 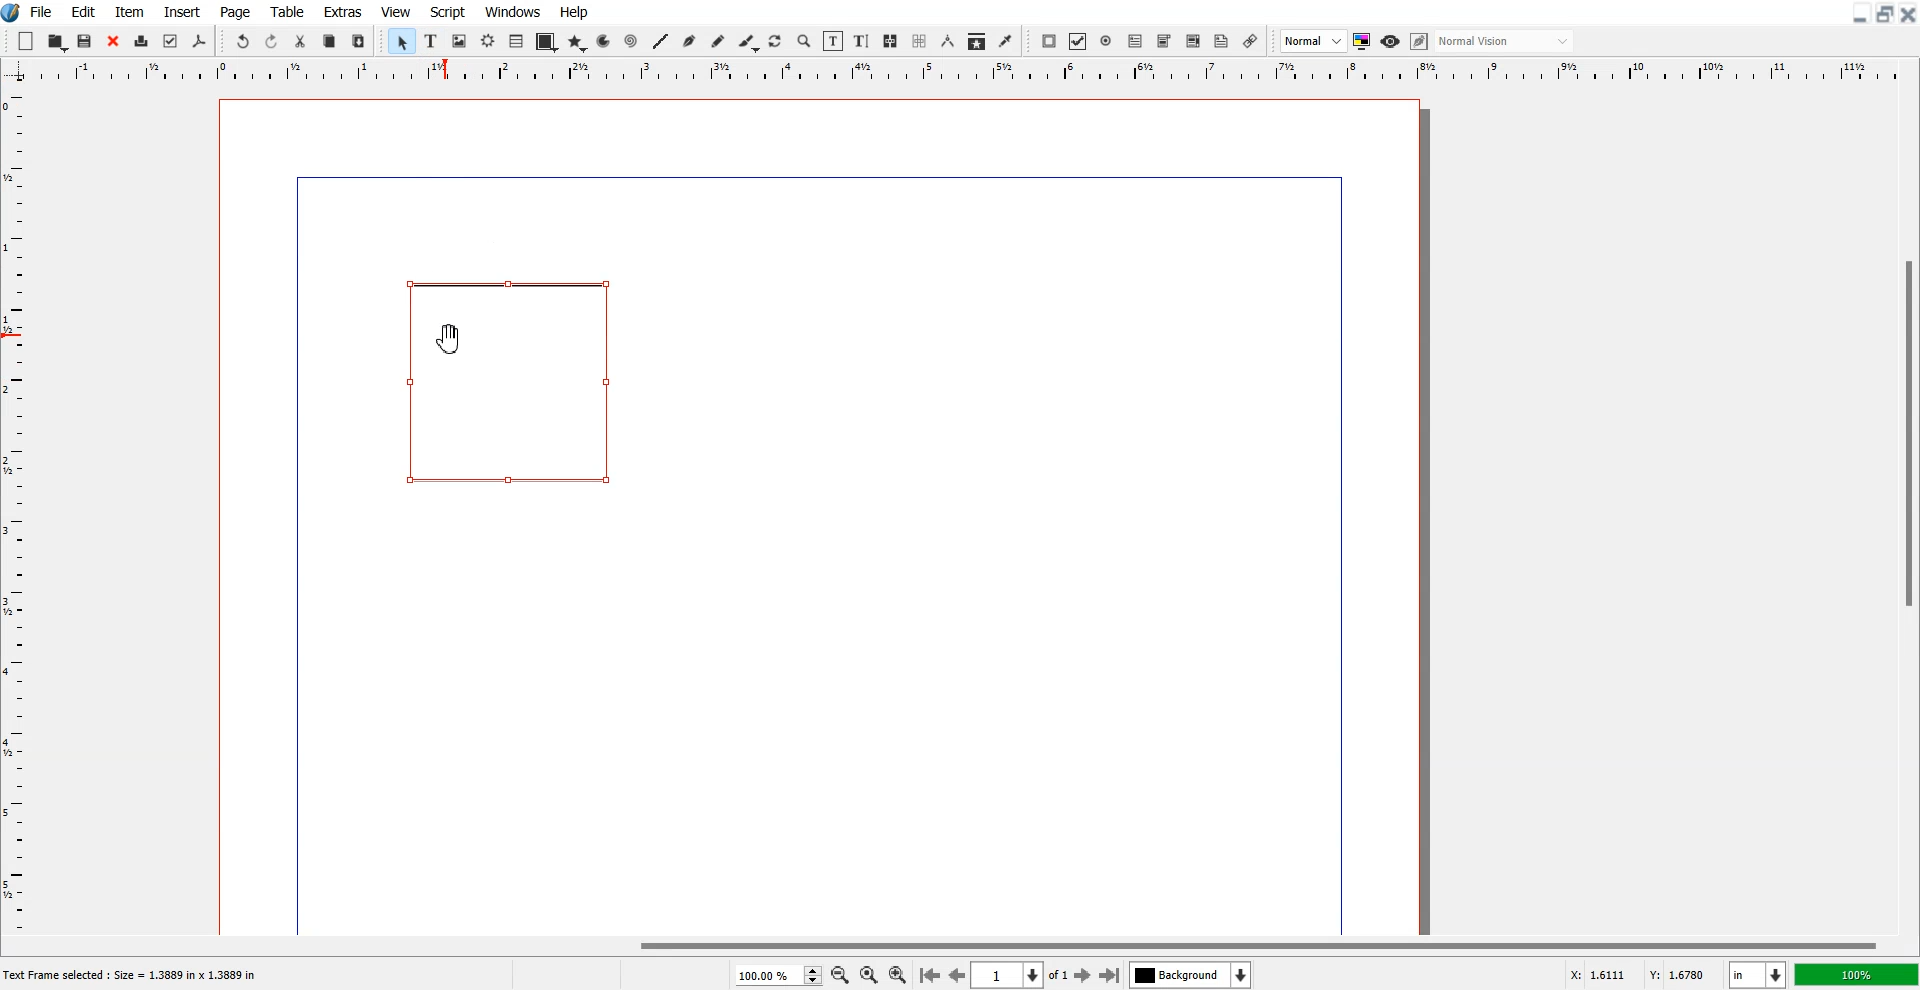 What do you see at coordinates (113, 42) in the screenshot?
I see `Close` at bounding box center [113, 42].